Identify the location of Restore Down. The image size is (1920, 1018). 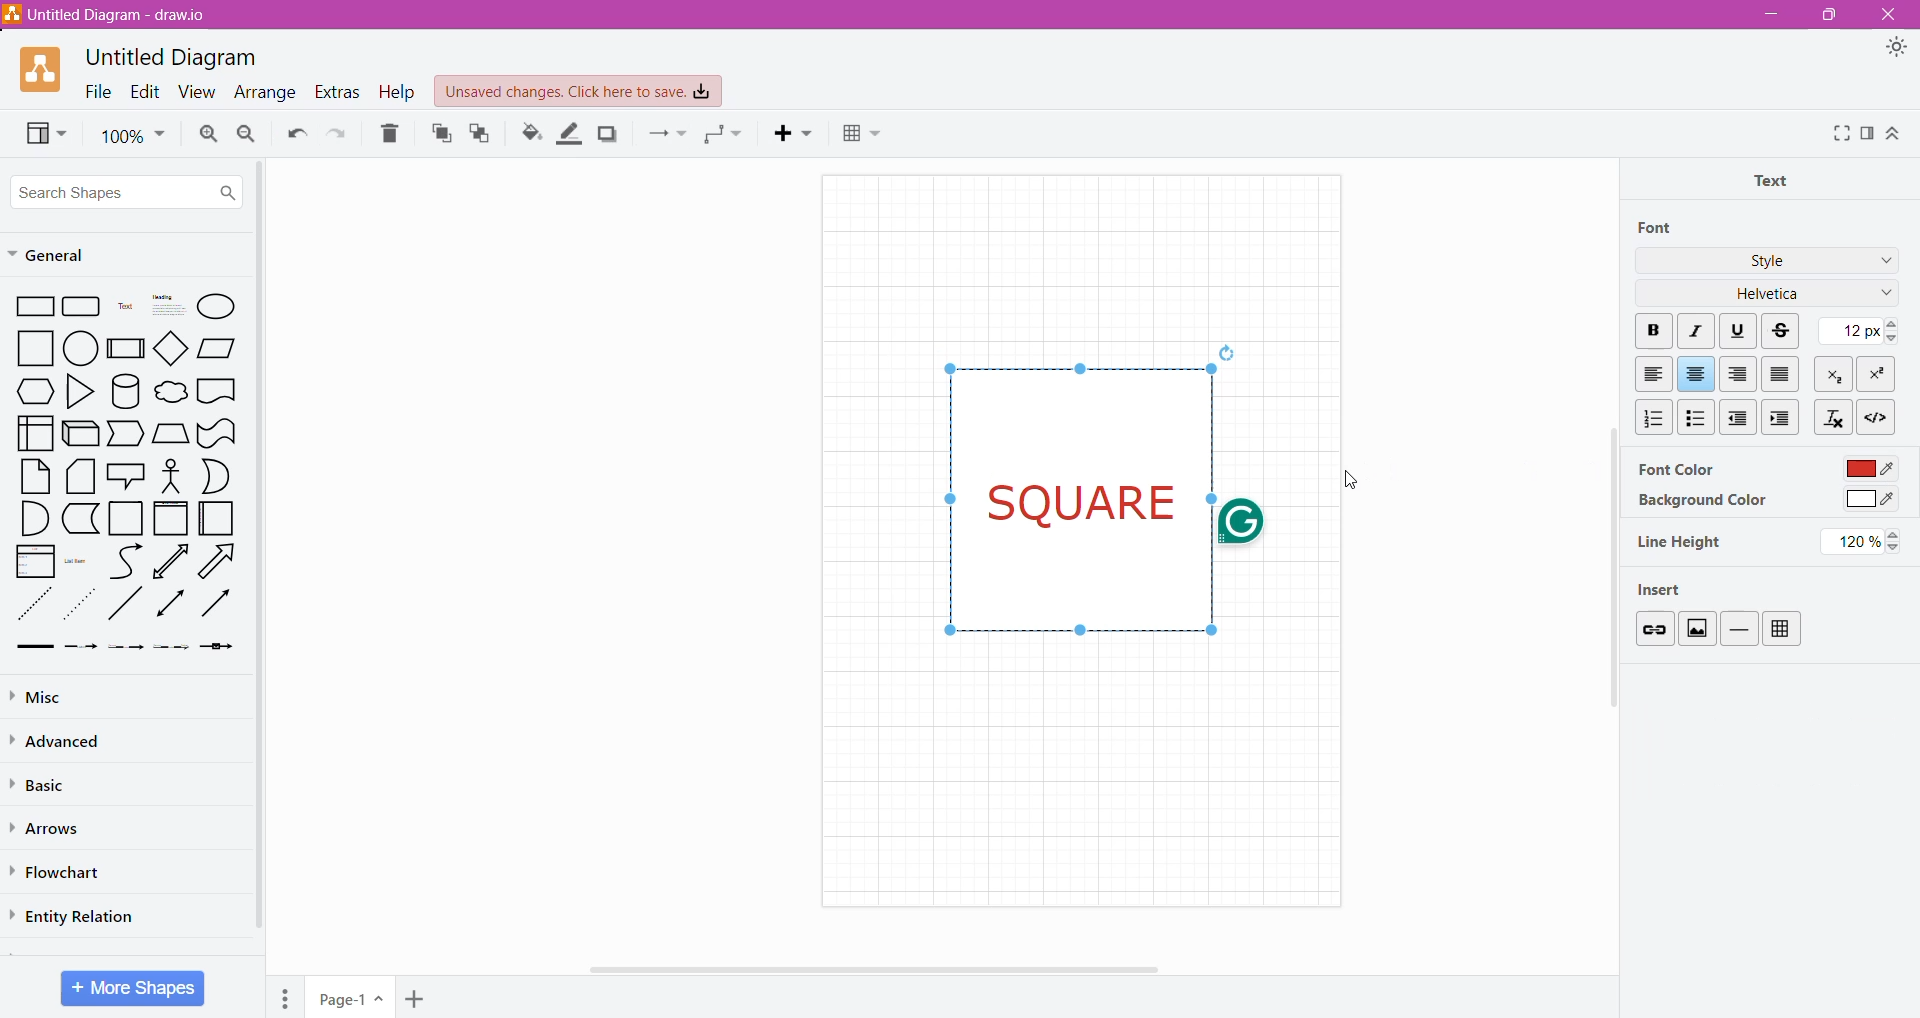
(1825, 16).